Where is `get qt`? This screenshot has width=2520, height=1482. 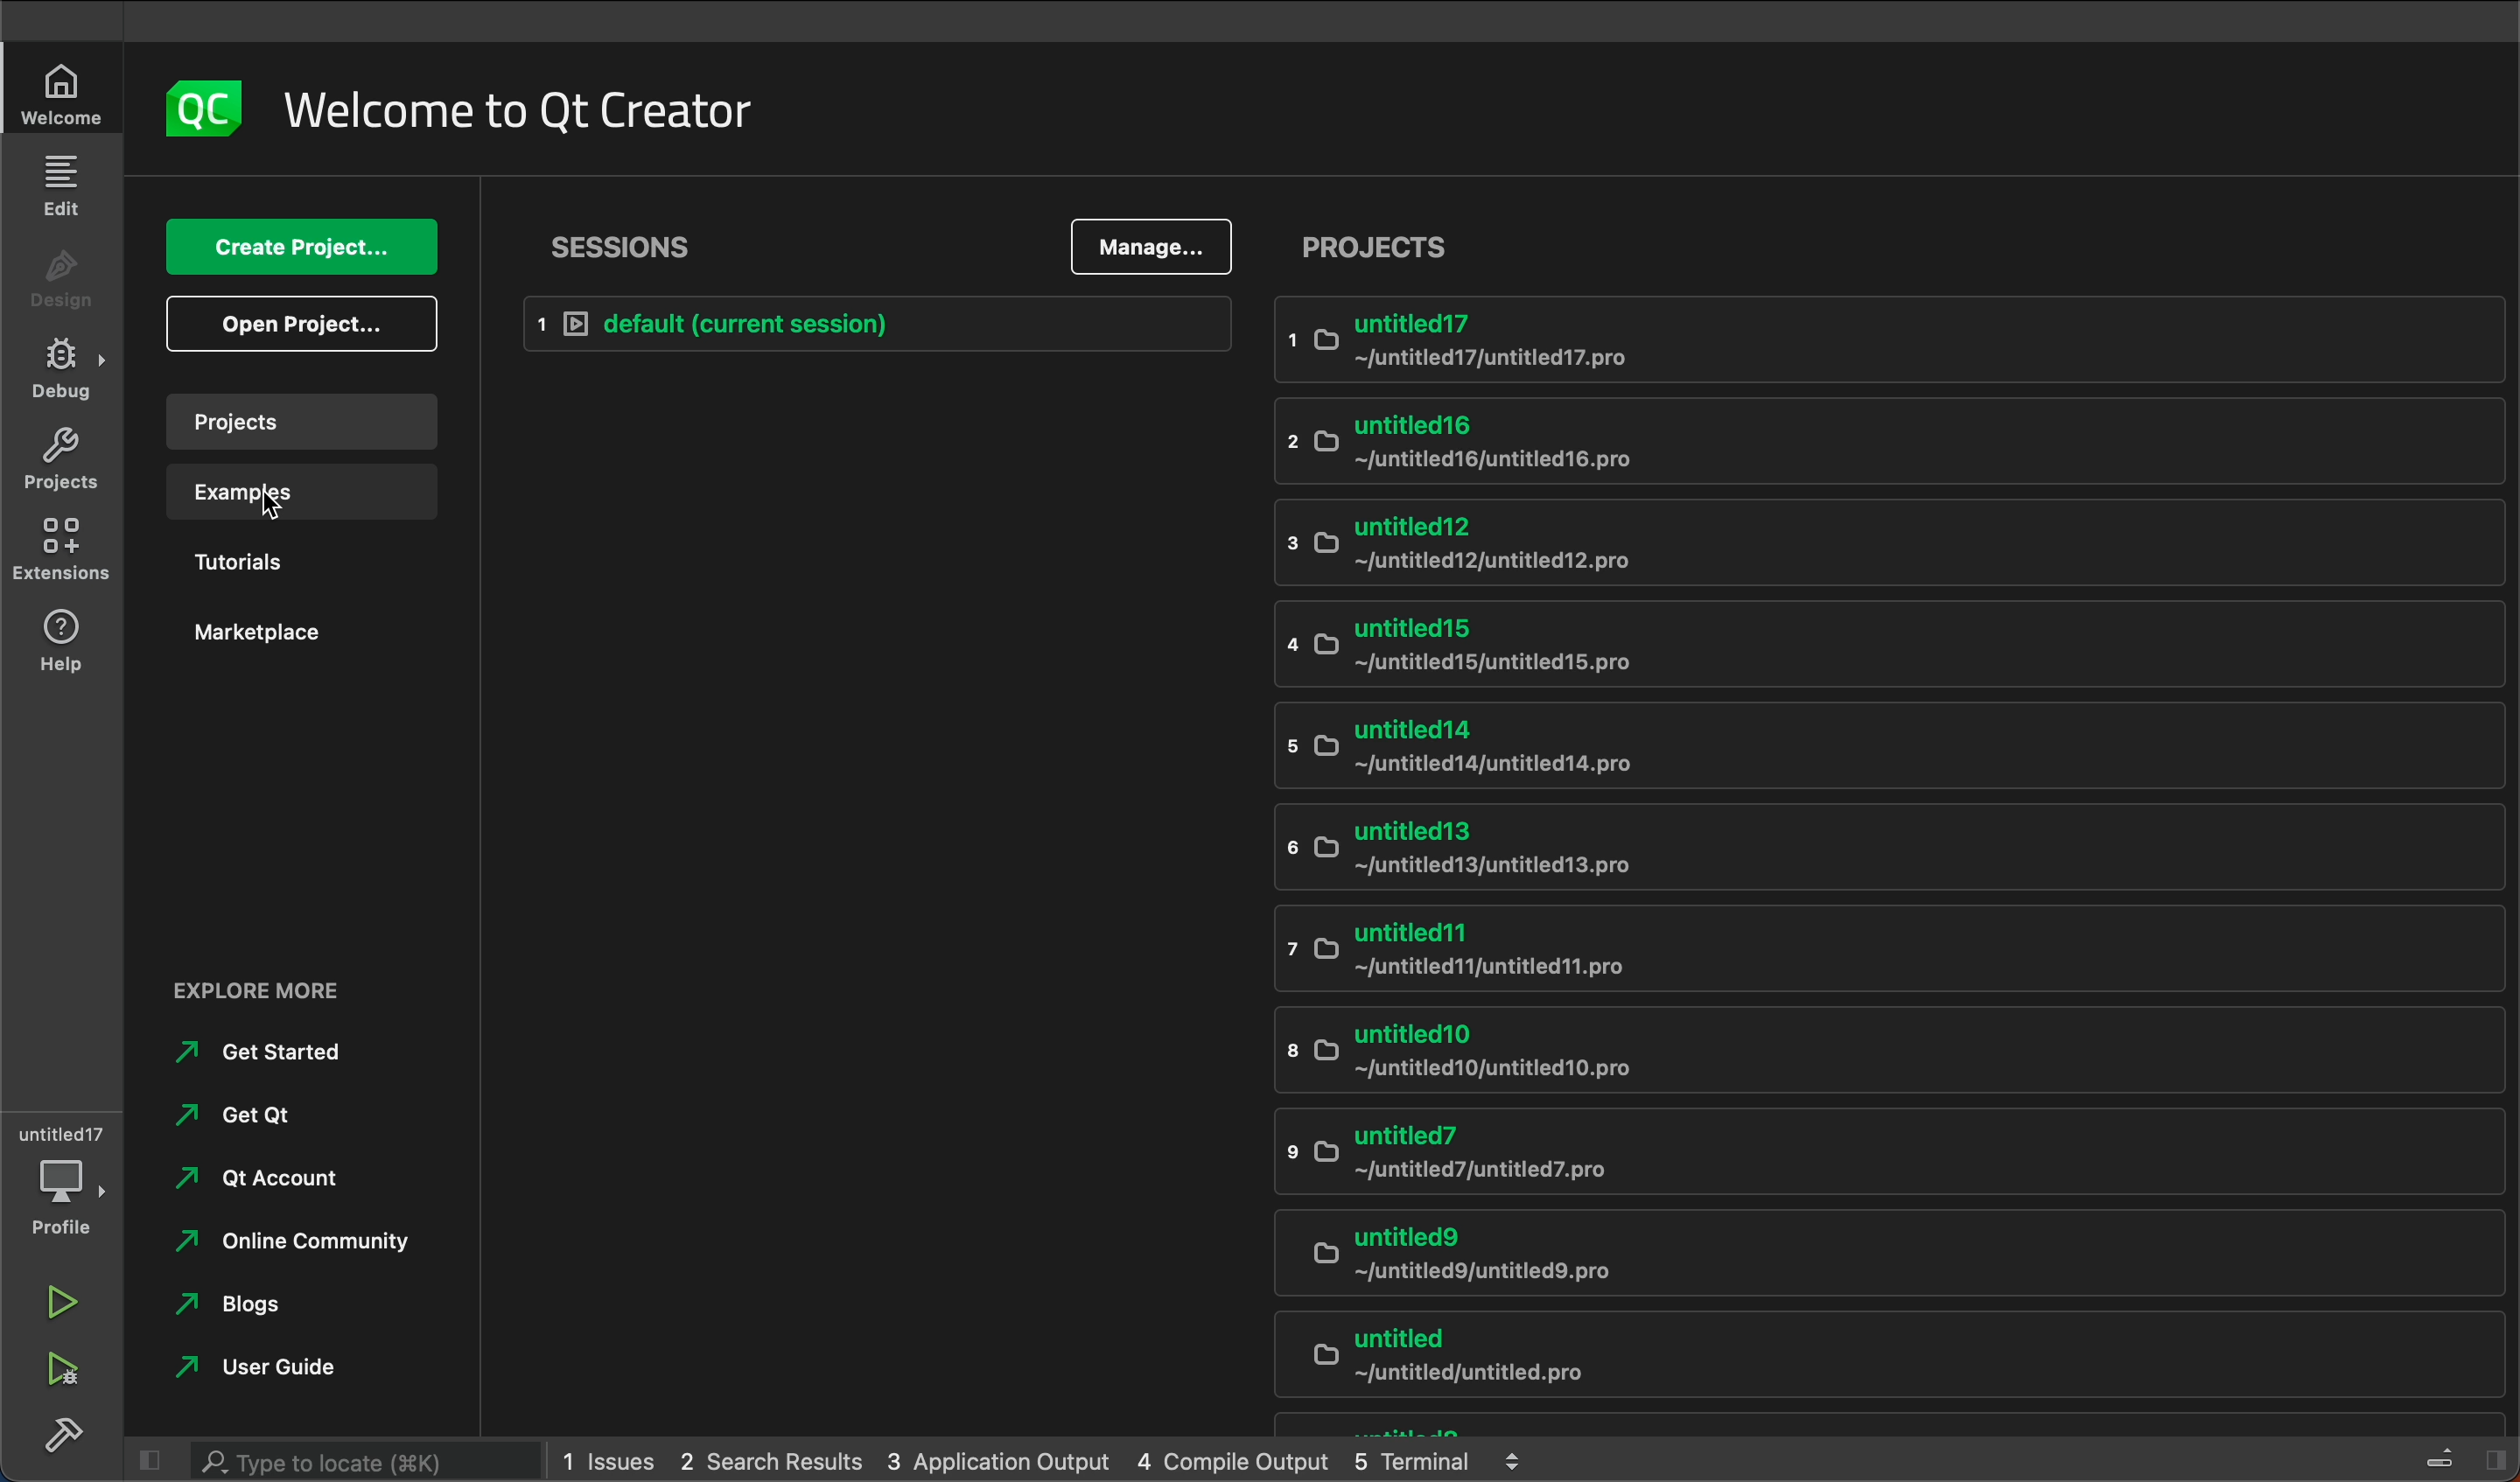 get qt is located at coordinates (267, 1119).